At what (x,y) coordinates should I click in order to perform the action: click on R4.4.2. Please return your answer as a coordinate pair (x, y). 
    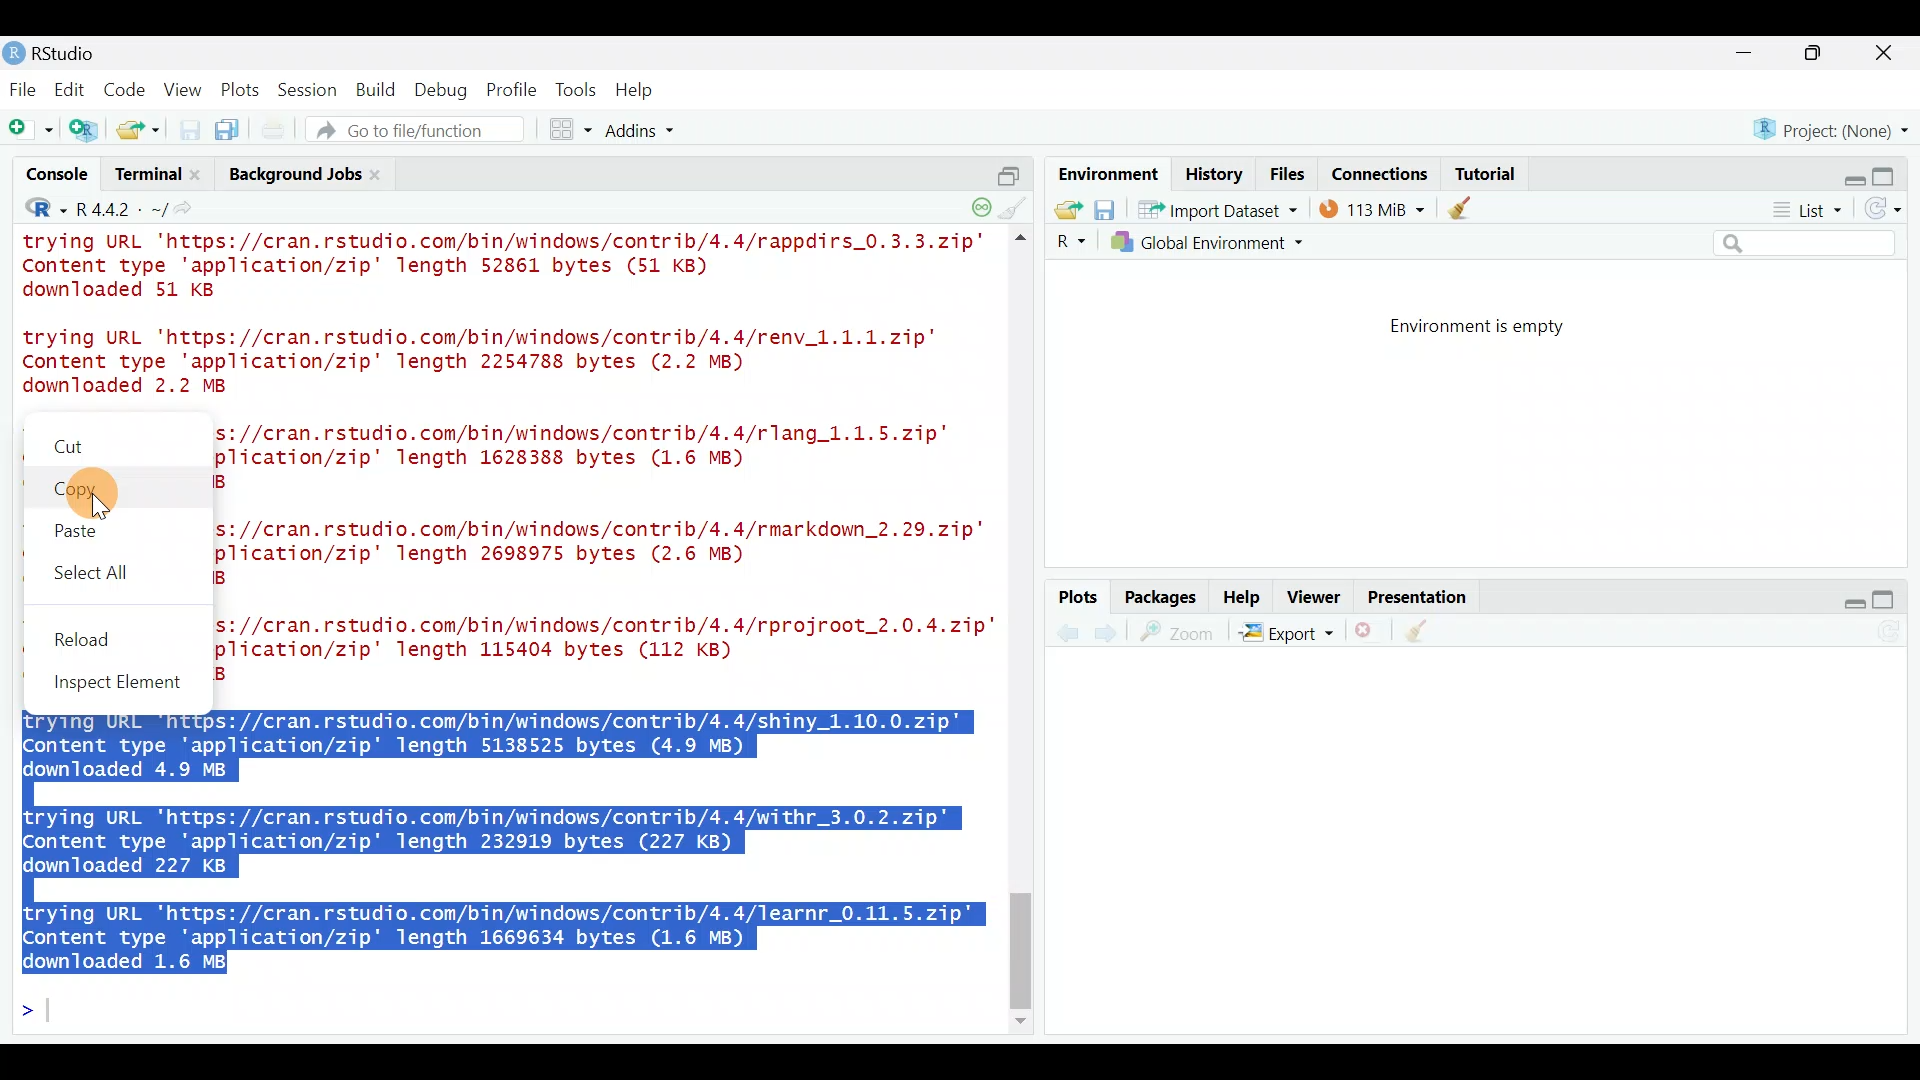
    Looking at the image, I should click on (120, 209).